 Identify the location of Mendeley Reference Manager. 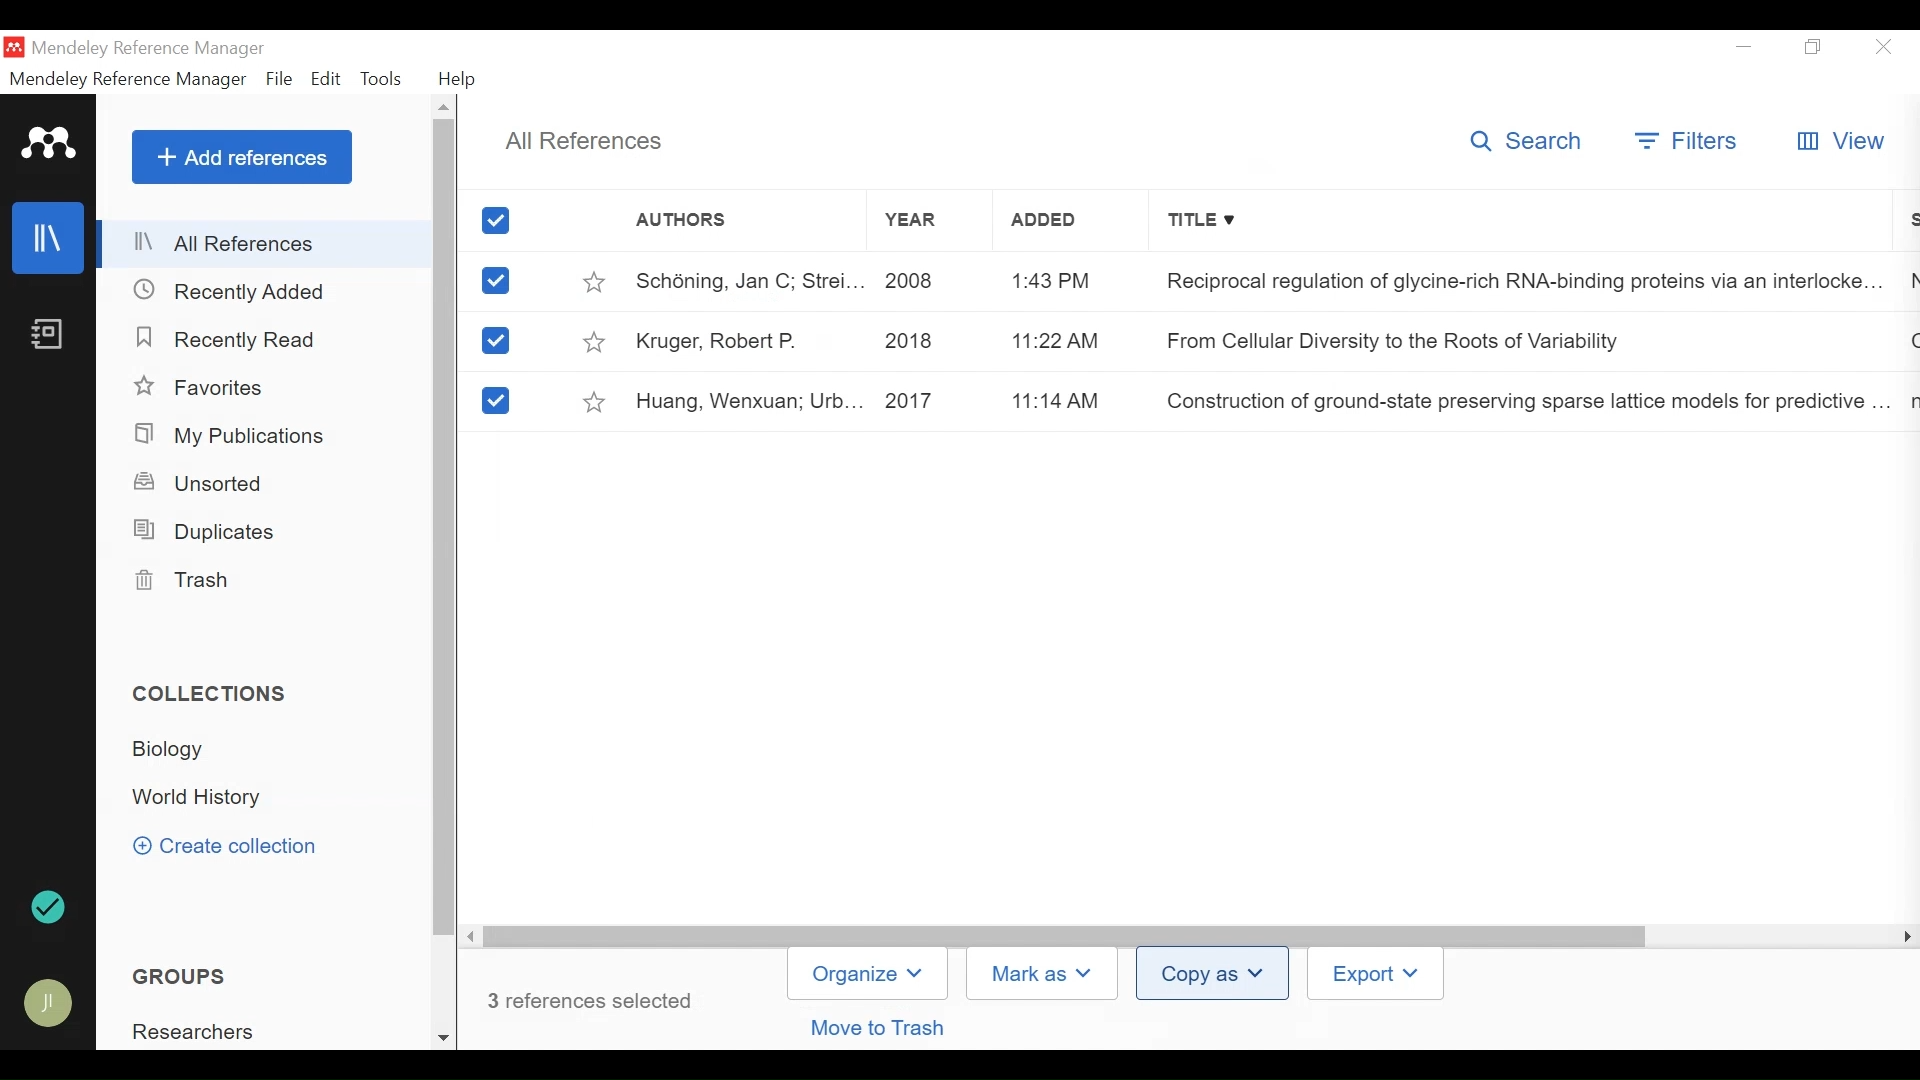
(149, 49).